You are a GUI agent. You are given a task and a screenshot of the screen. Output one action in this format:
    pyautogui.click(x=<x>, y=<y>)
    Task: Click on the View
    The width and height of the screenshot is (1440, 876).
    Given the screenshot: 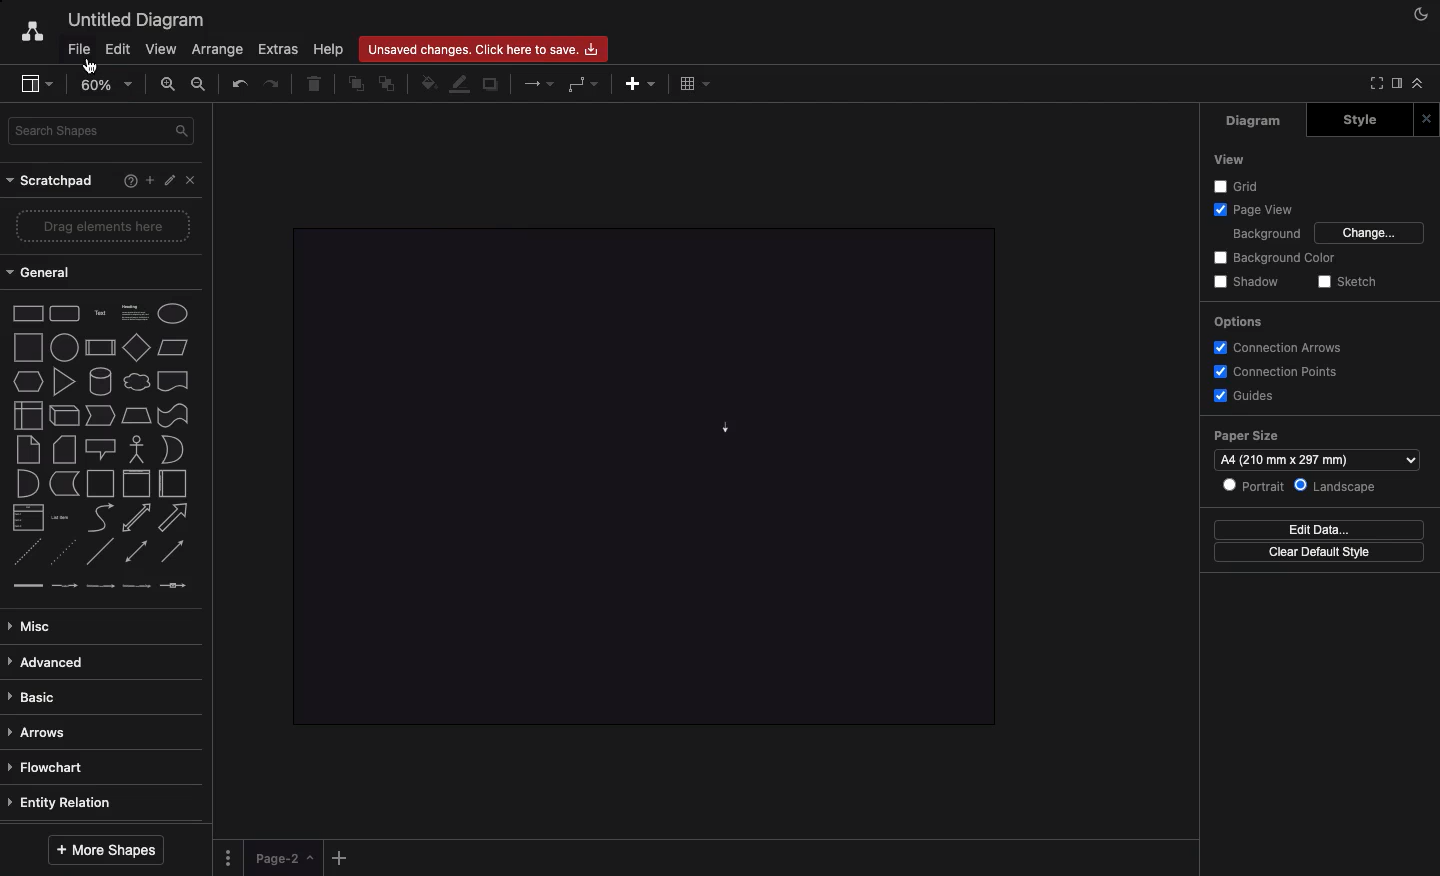 What is the action you would take?
    pyautogui.click(x=161, y=48)
    